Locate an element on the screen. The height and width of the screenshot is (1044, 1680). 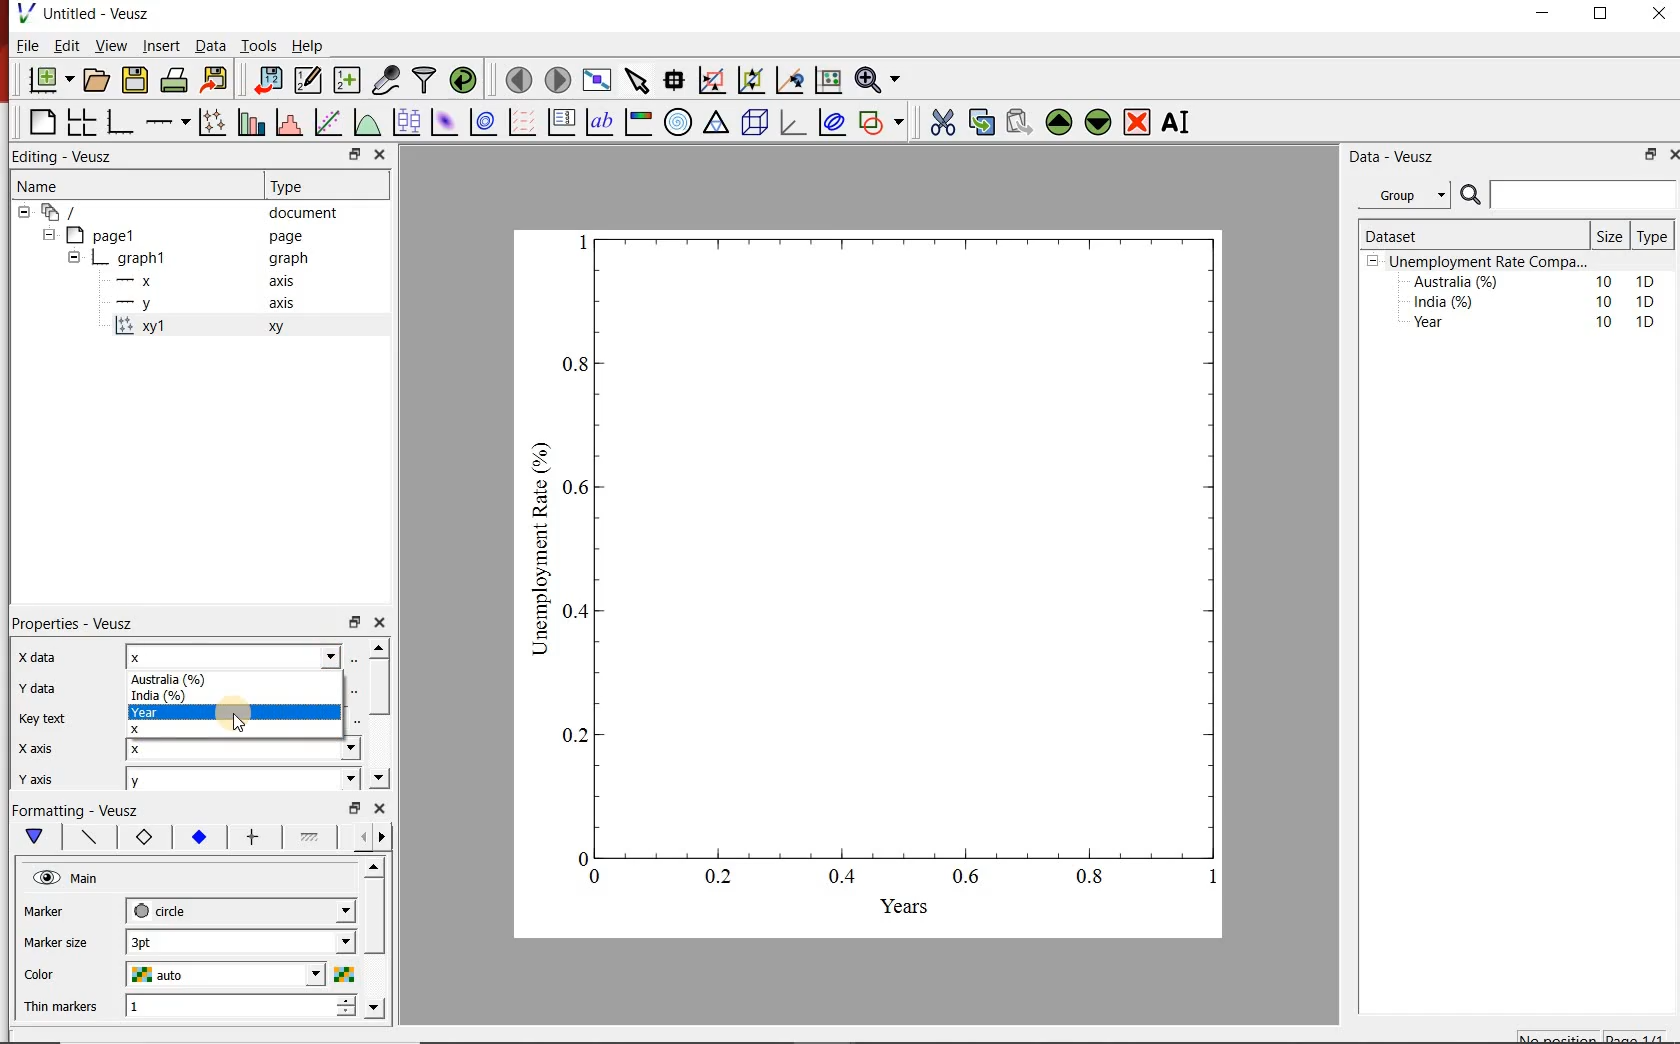
Year is located at coordinates (232, 716).